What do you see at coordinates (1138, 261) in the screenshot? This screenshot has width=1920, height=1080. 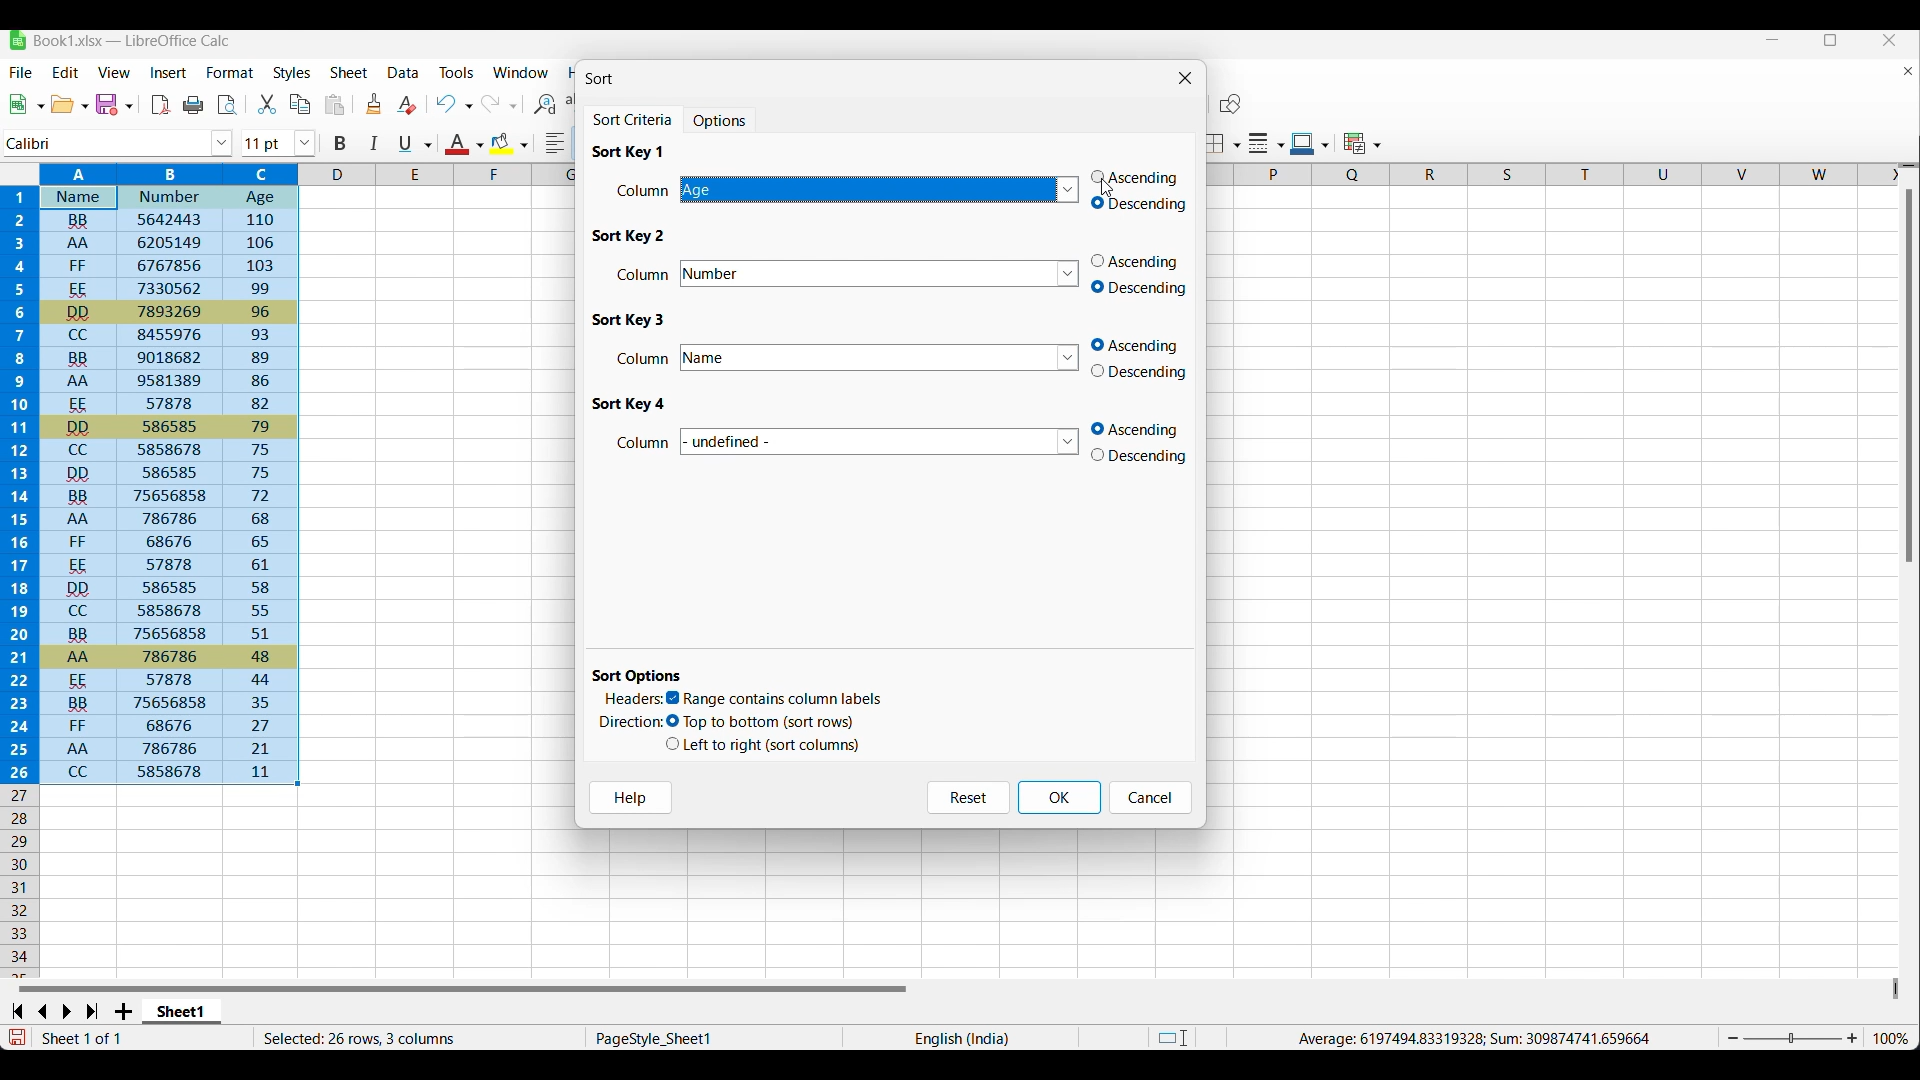 I see `ascending` at bounding box center [1138, 261].